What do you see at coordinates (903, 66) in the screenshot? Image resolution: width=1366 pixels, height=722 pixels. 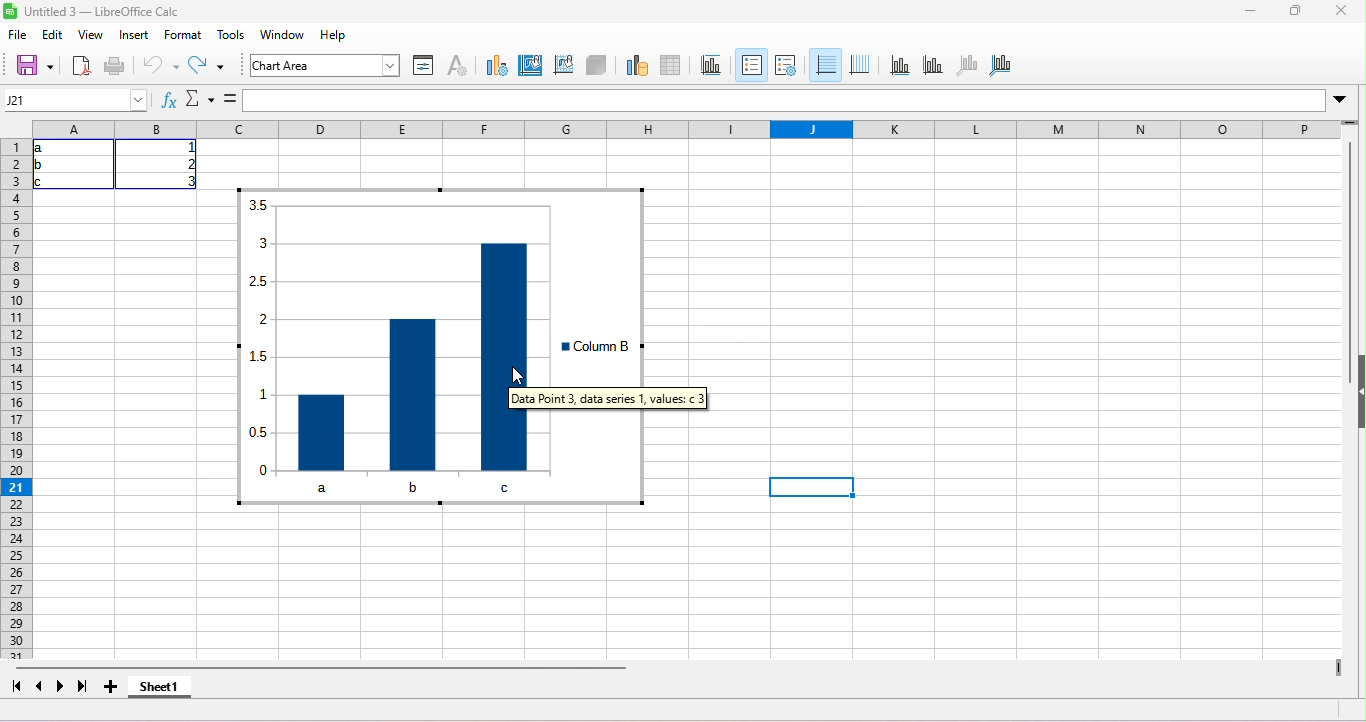 I see `x axis` at bounding box center [903, 66].